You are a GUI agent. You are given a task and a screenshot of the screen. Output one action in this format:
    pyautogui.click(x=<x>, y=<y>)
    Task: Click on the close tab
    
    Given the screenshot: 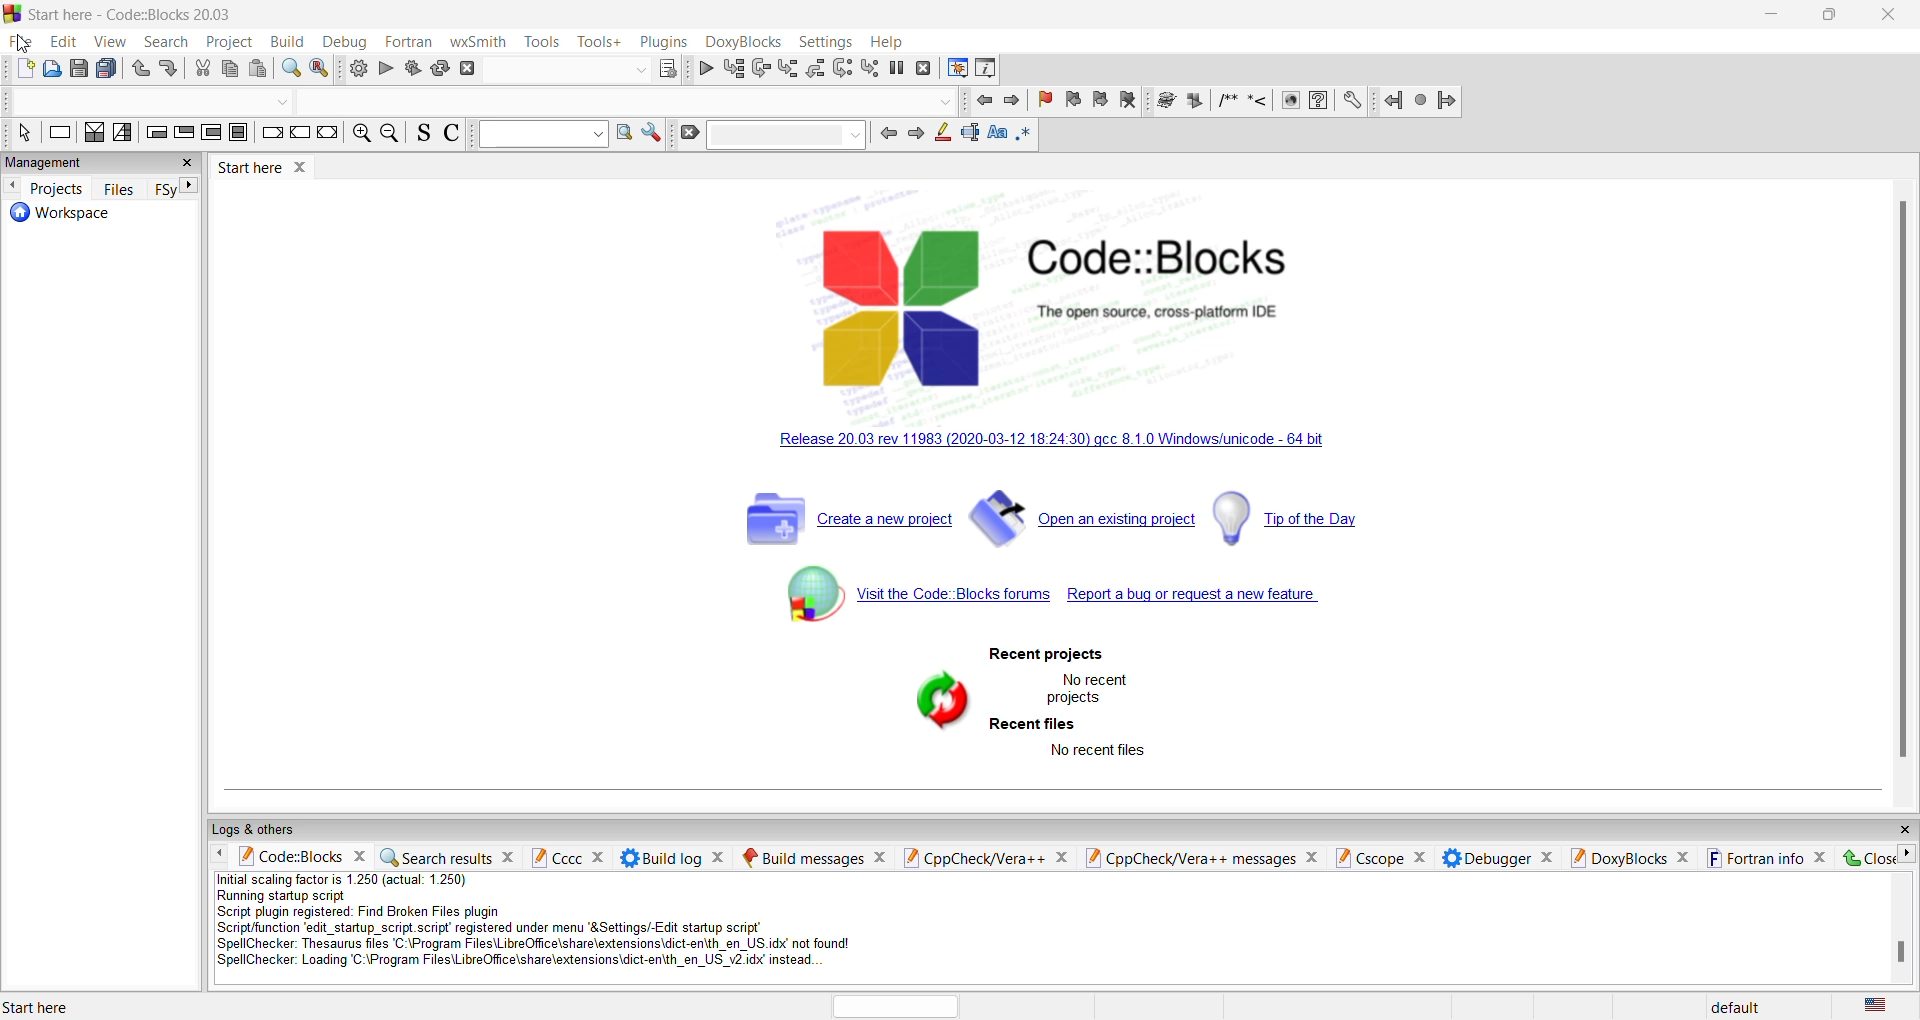 What is the action you would take?
    pyautogui.click(x=303, y=165)
    